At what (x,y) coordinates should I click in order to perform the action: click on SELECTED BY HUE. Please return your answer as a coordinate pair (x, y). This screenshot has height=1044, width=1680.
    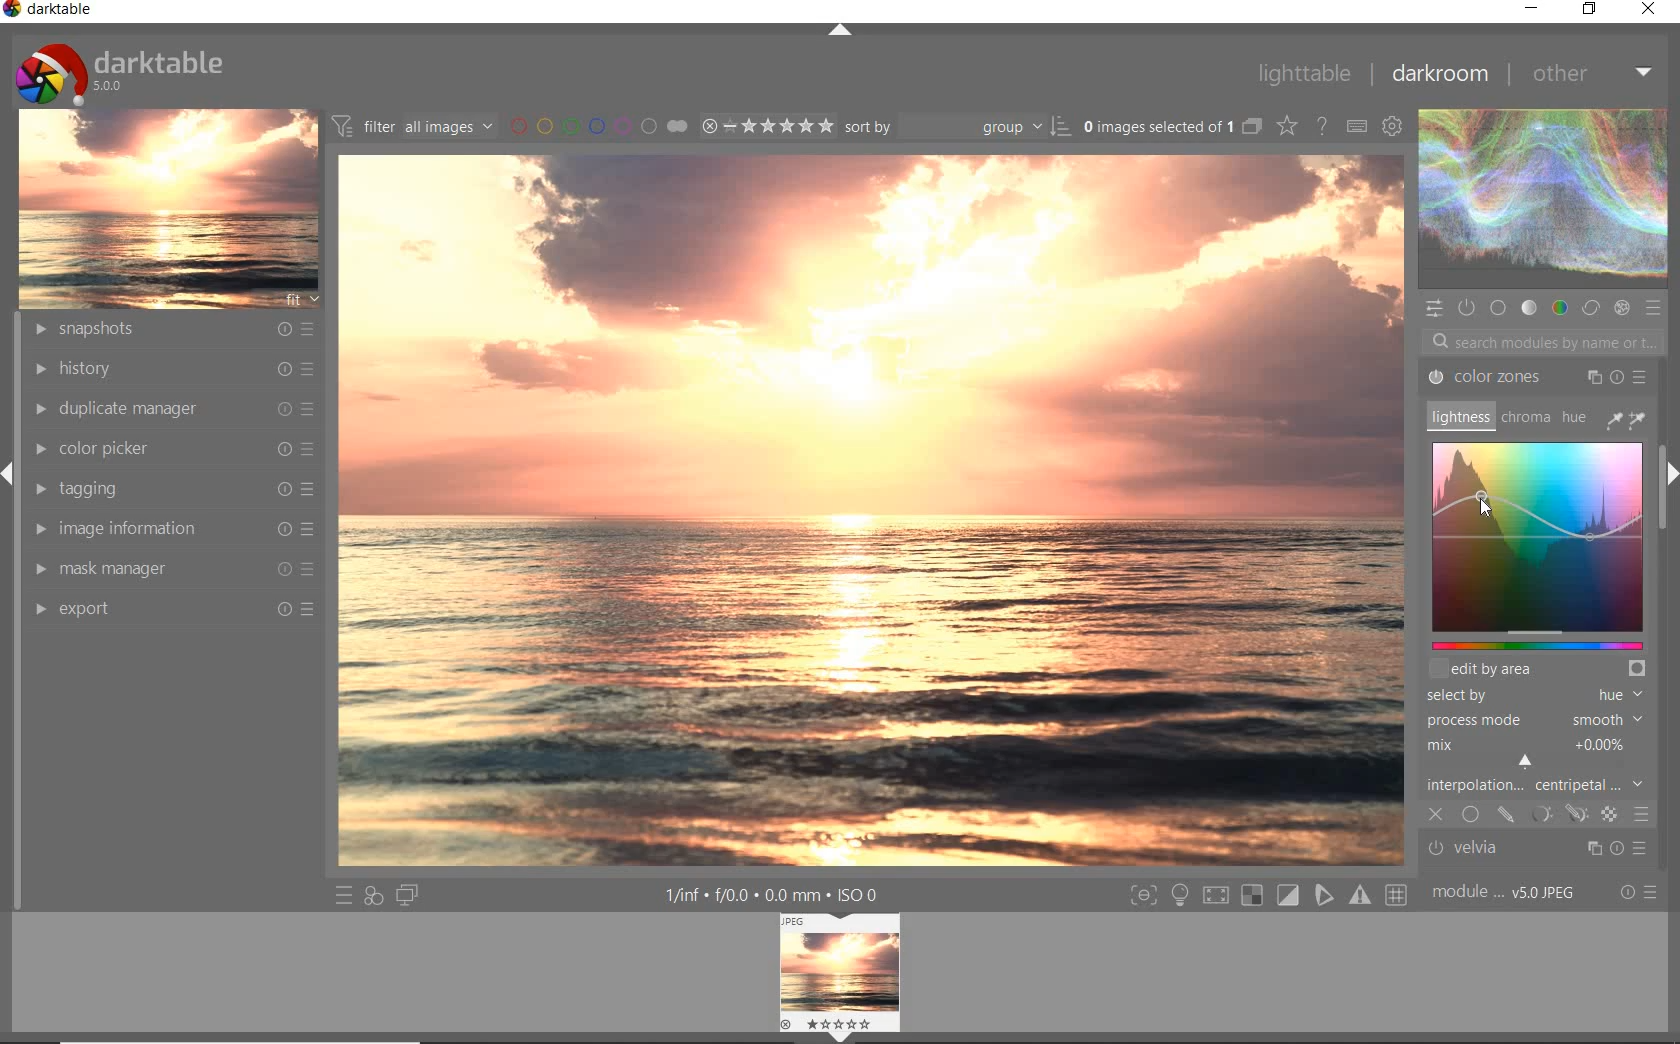
    Looking at the image, I should click on (1535, 695).